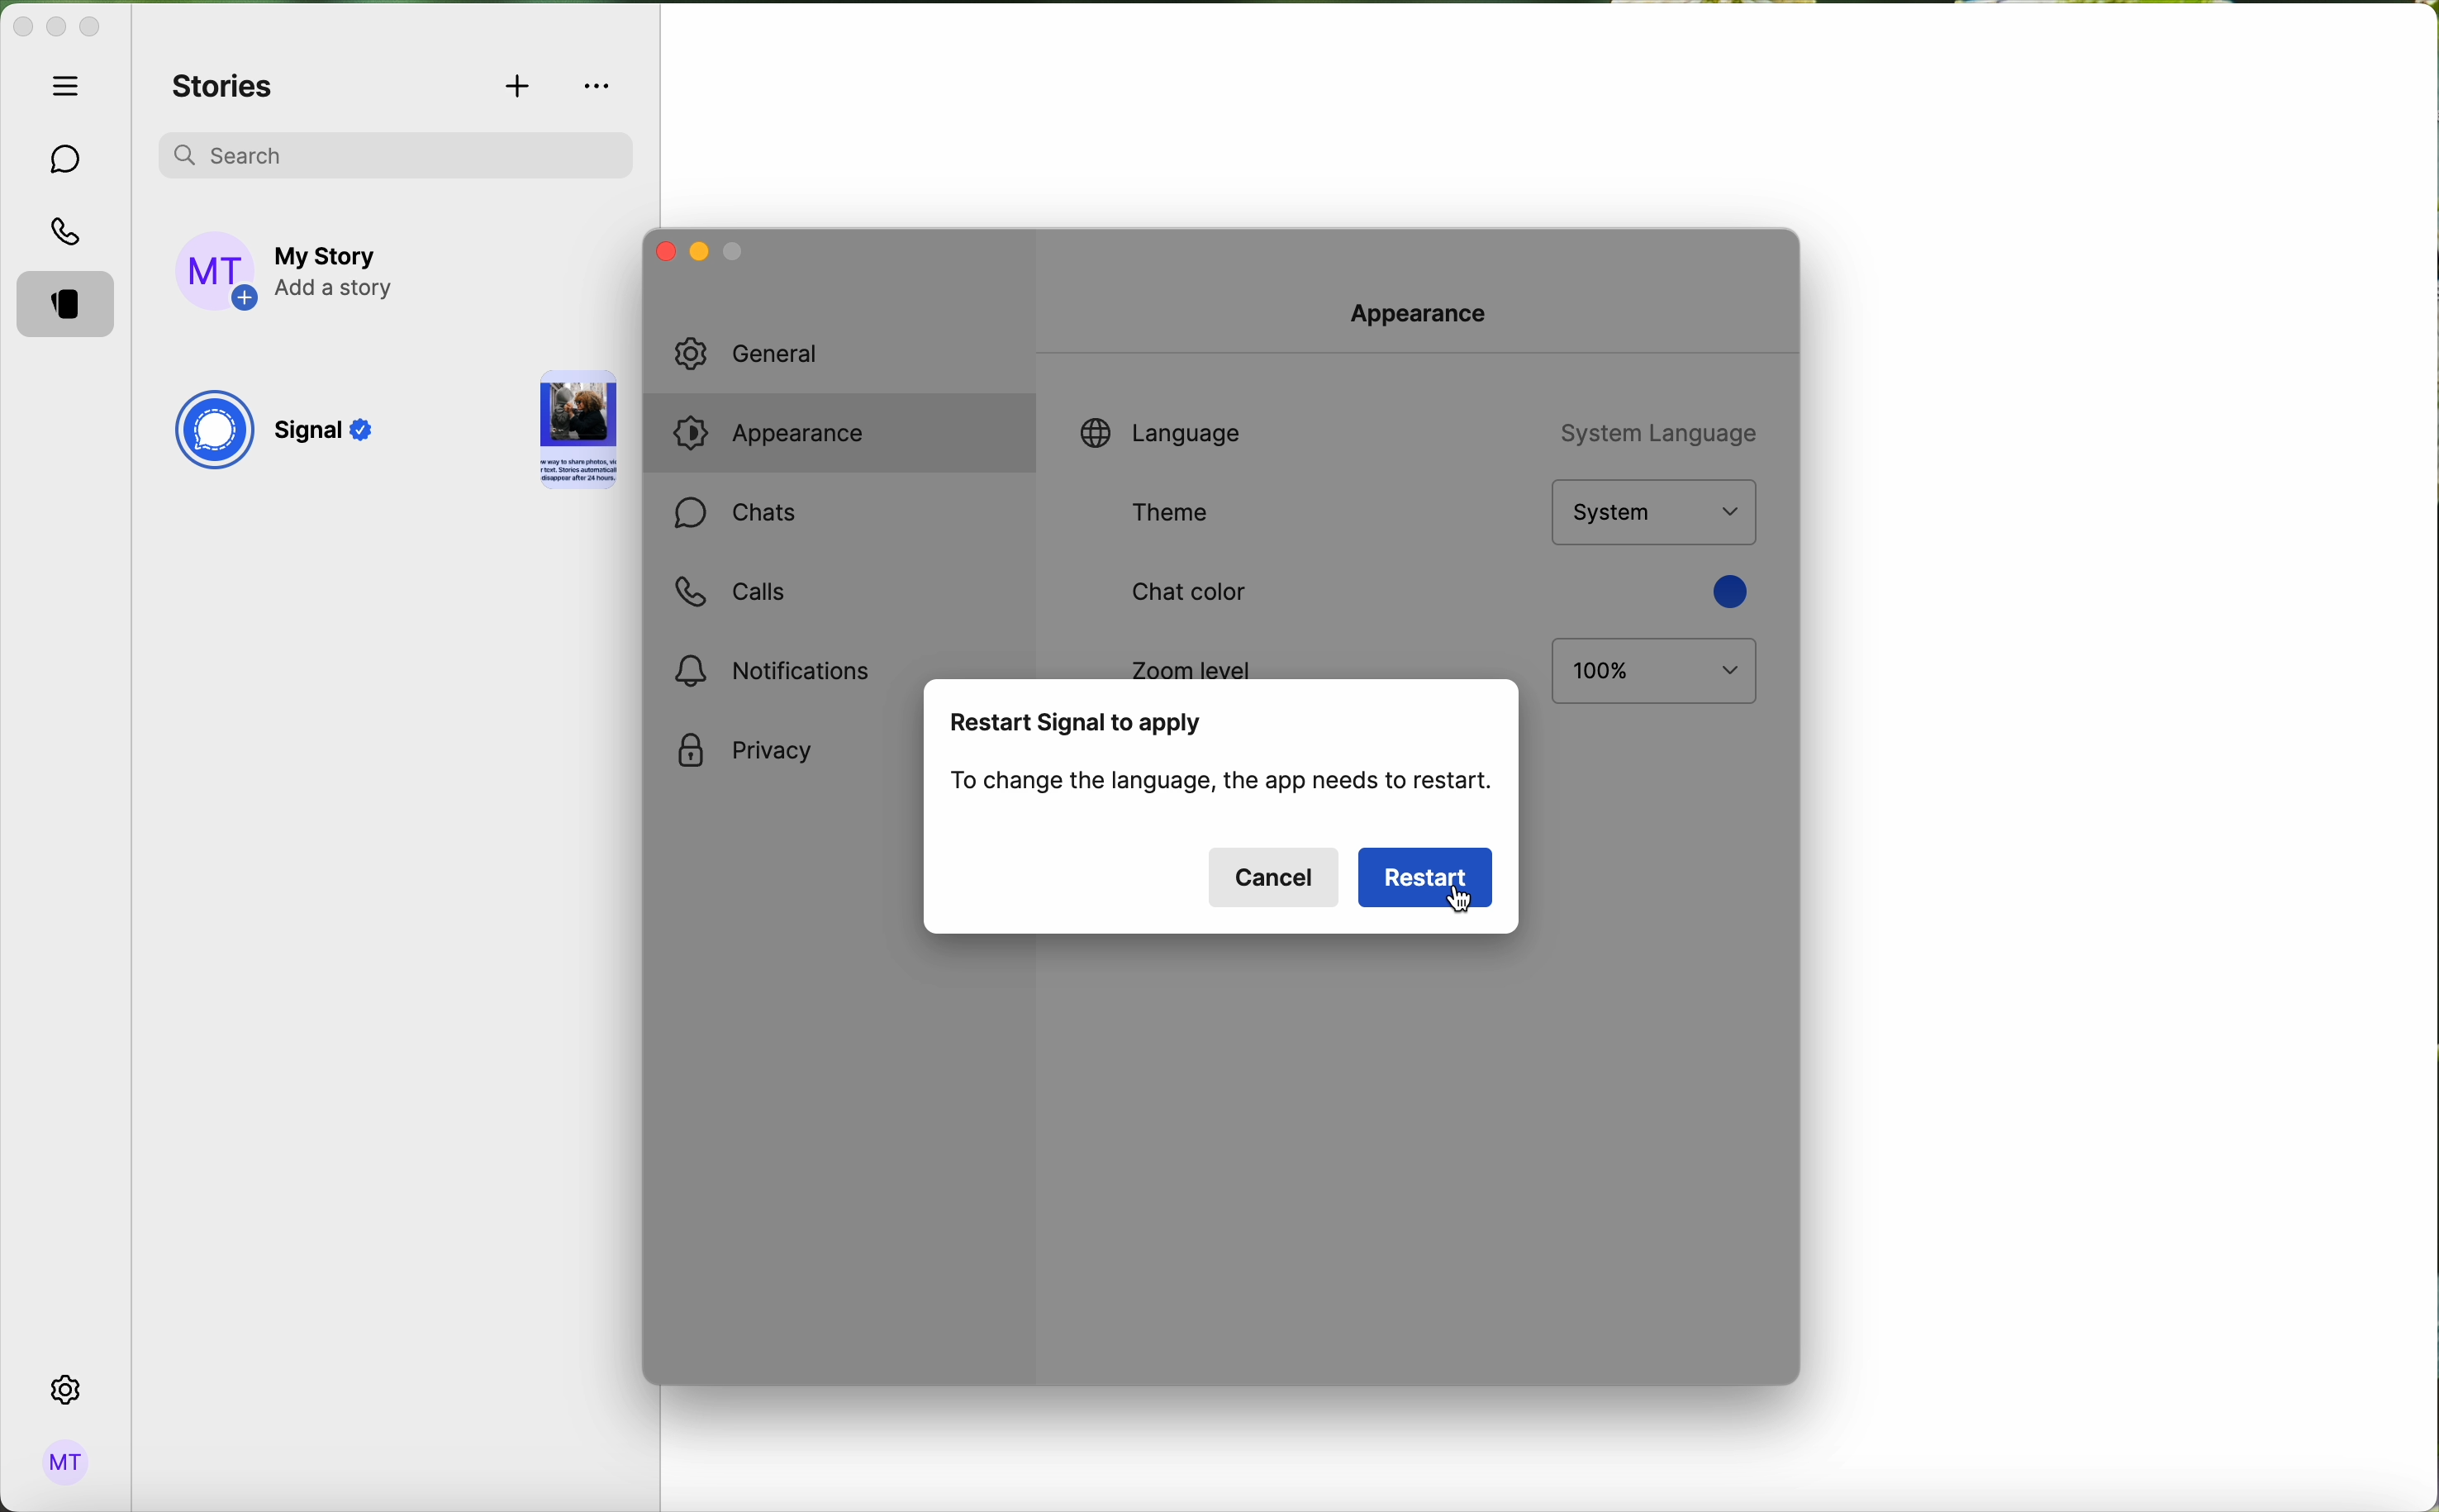  Describe the element at coordinates (1655, 672) in the screenshot. I see `100%` at that location.